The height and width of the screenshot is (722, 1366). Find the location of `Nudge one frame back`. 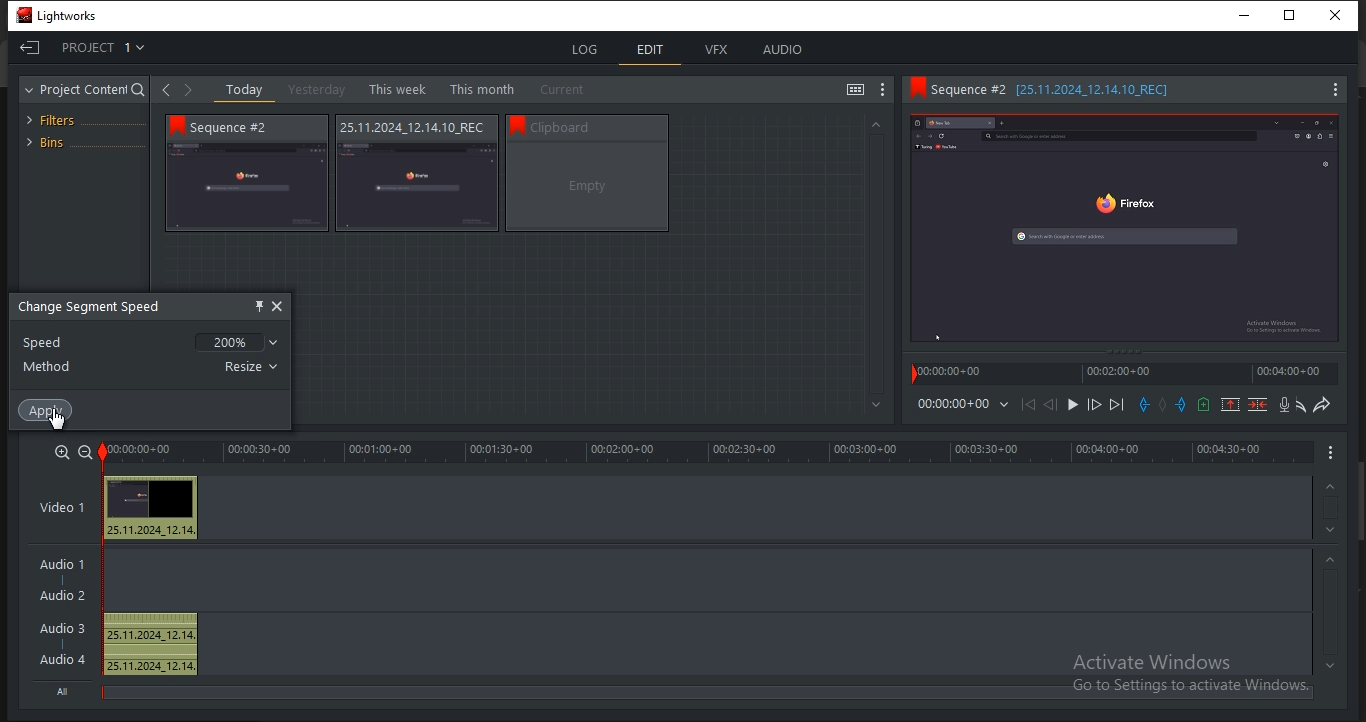

Nudge one frame back is located at coordinates (1051, 405).